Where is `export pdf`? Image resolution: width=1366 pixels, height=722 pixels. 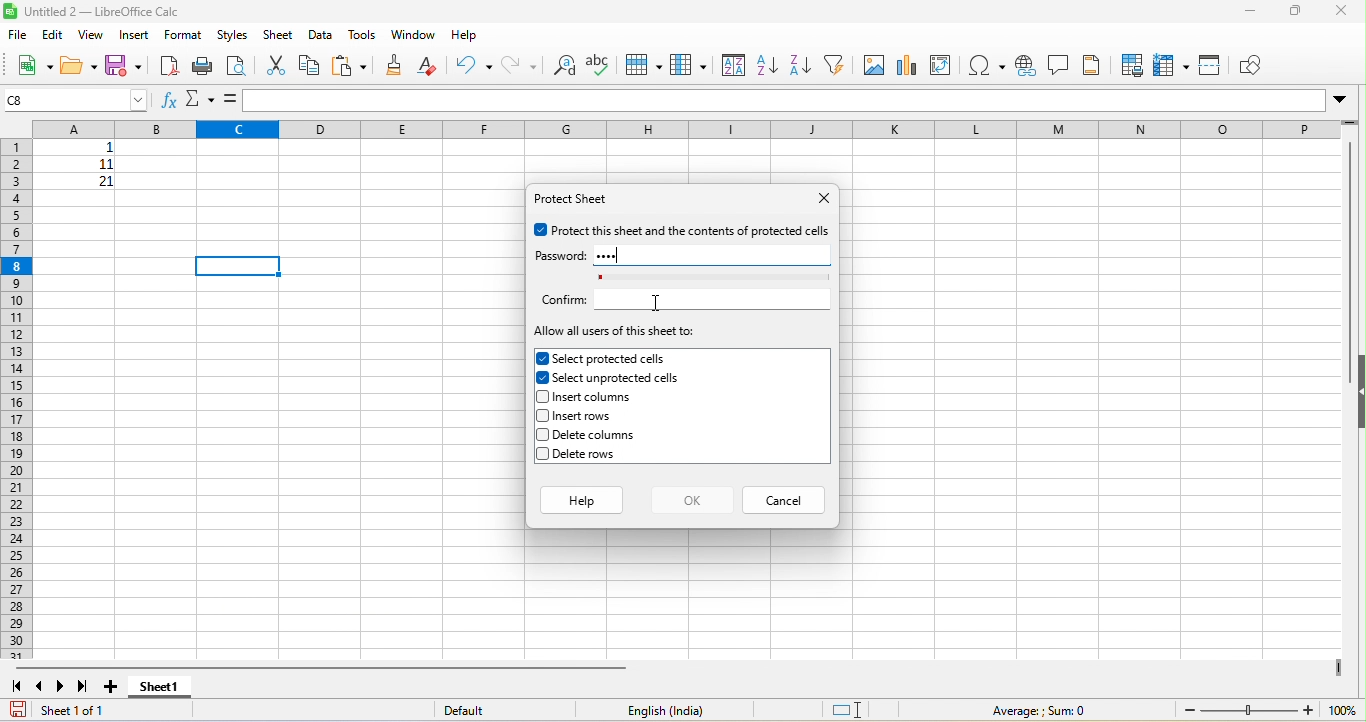 export pdf is located at coordinates (168, 65).